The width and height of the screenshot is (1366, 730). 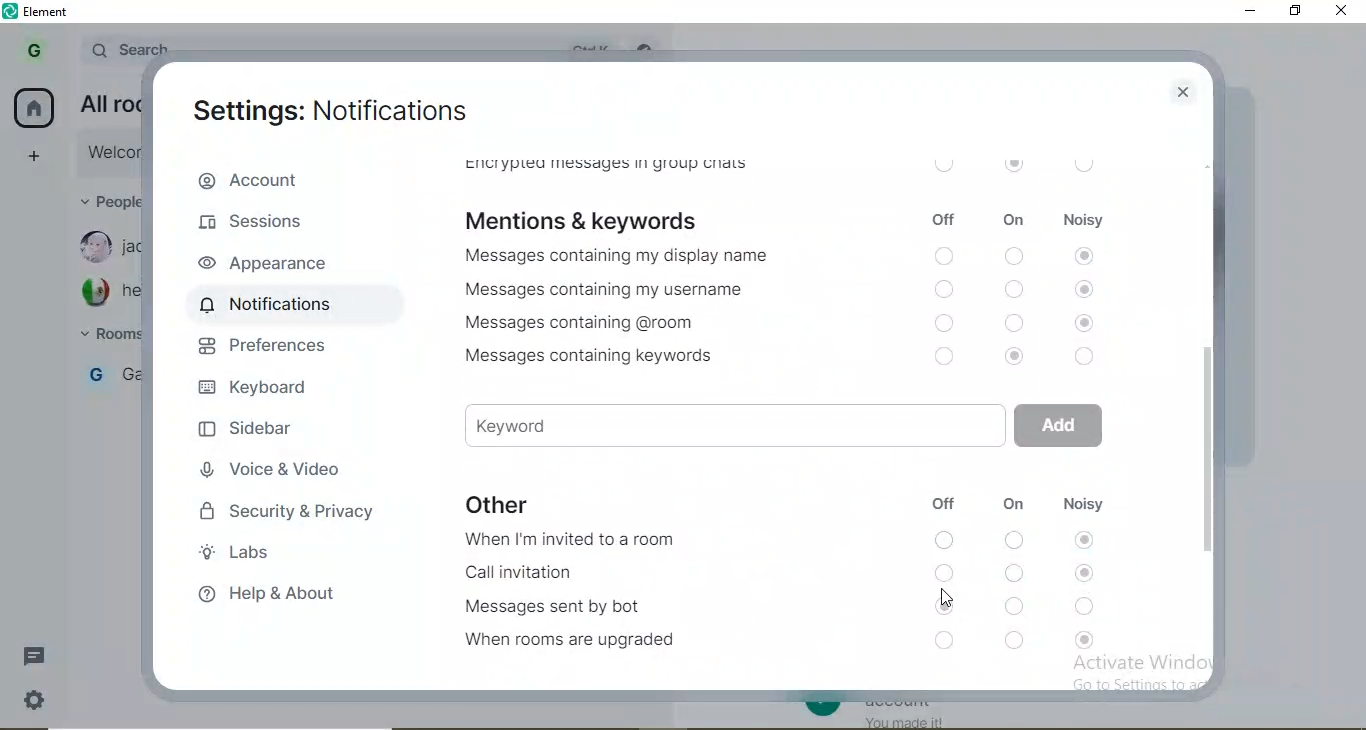 I want to click on , so click(x=1089, y=288).